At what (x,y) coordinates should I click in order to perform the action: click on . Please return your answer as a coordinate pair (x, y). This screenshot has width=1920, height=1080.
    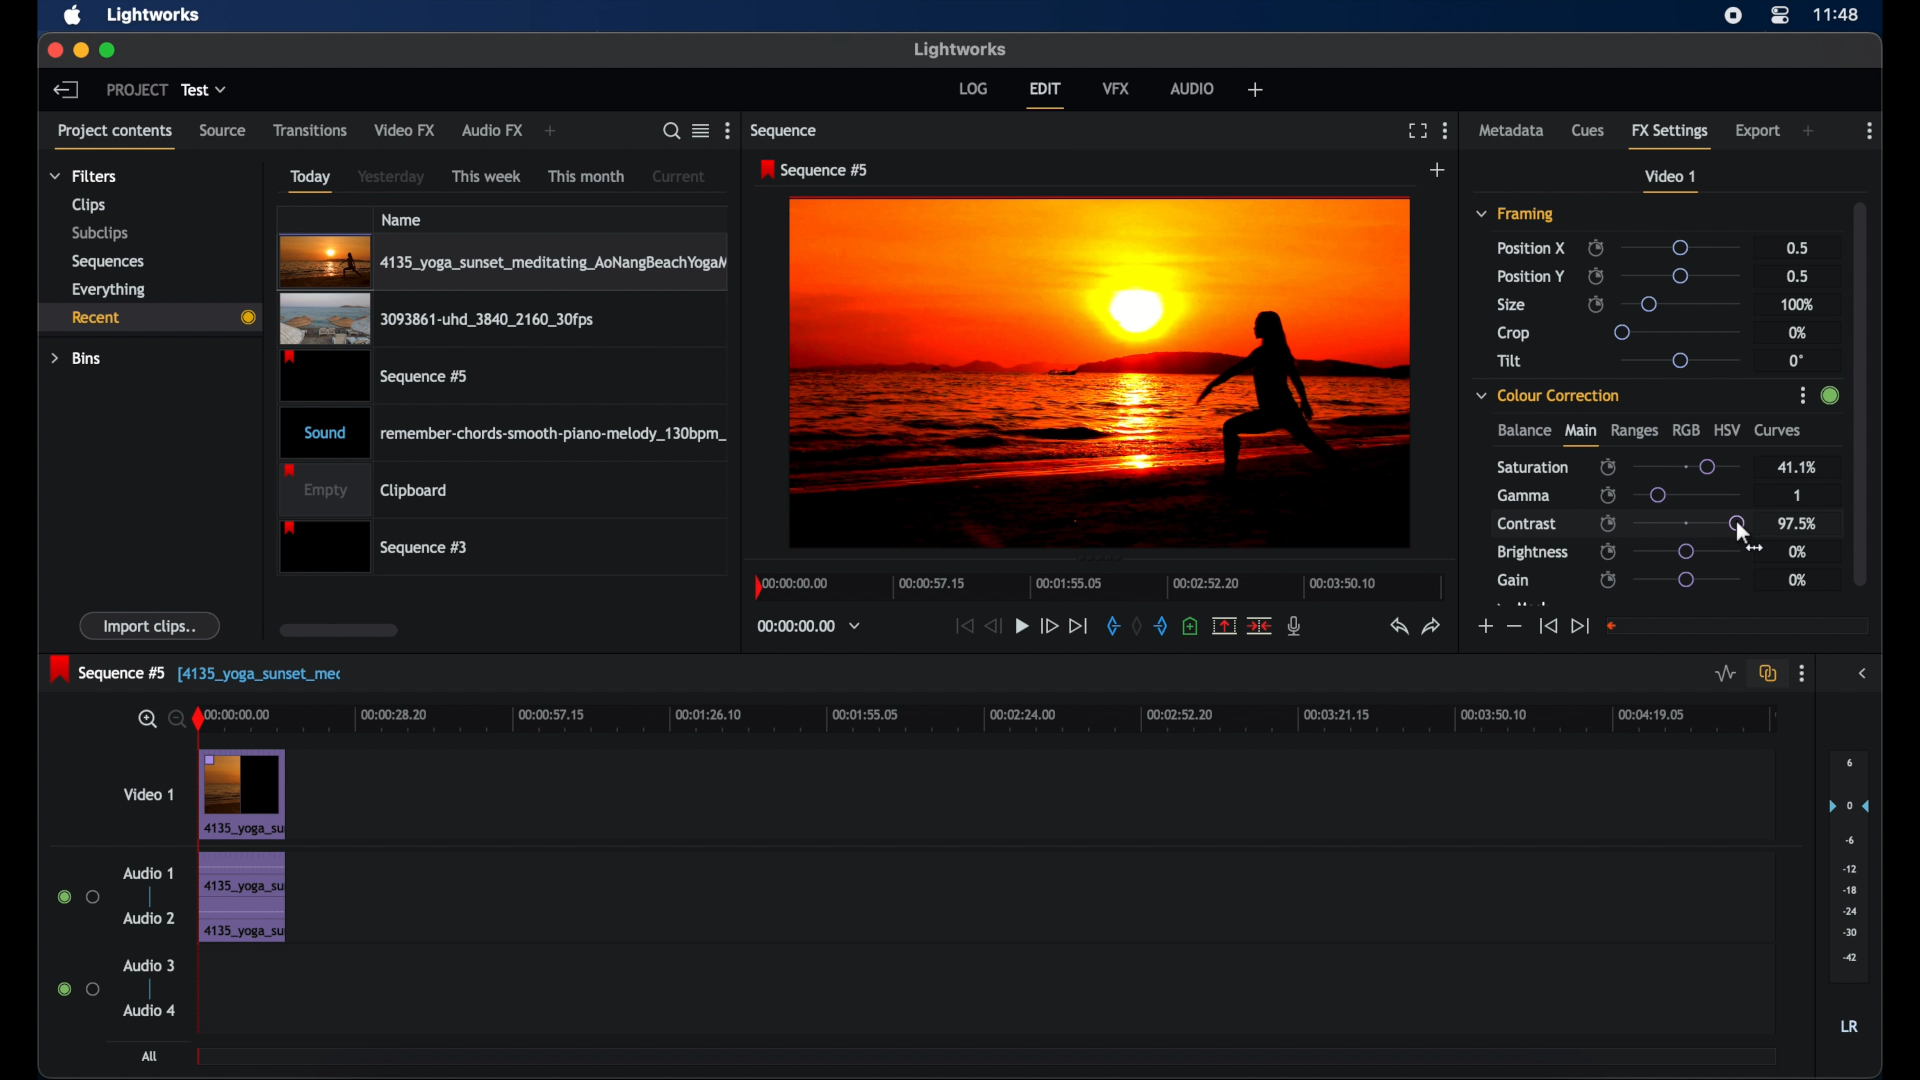
    Looking at the image, I should click on (1582, 435).